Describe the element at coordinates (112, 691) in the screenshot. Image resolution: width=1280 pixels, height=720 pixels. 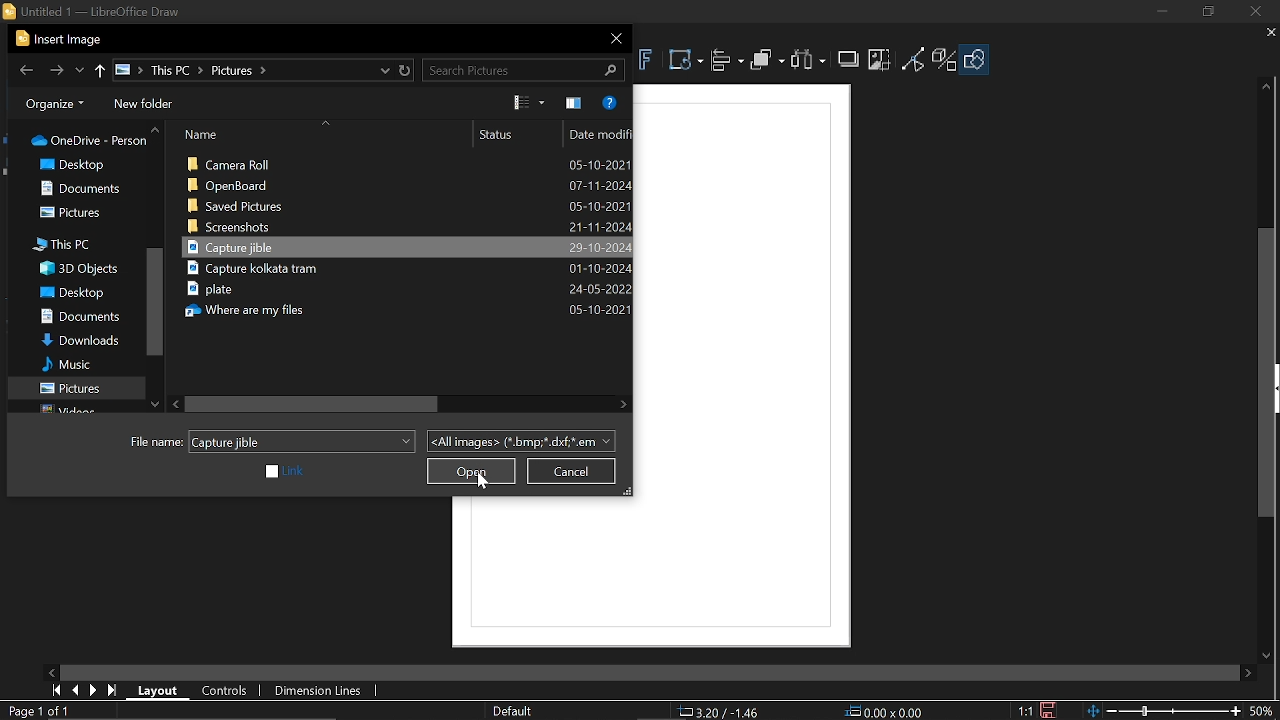
I see `Last page` at that location.